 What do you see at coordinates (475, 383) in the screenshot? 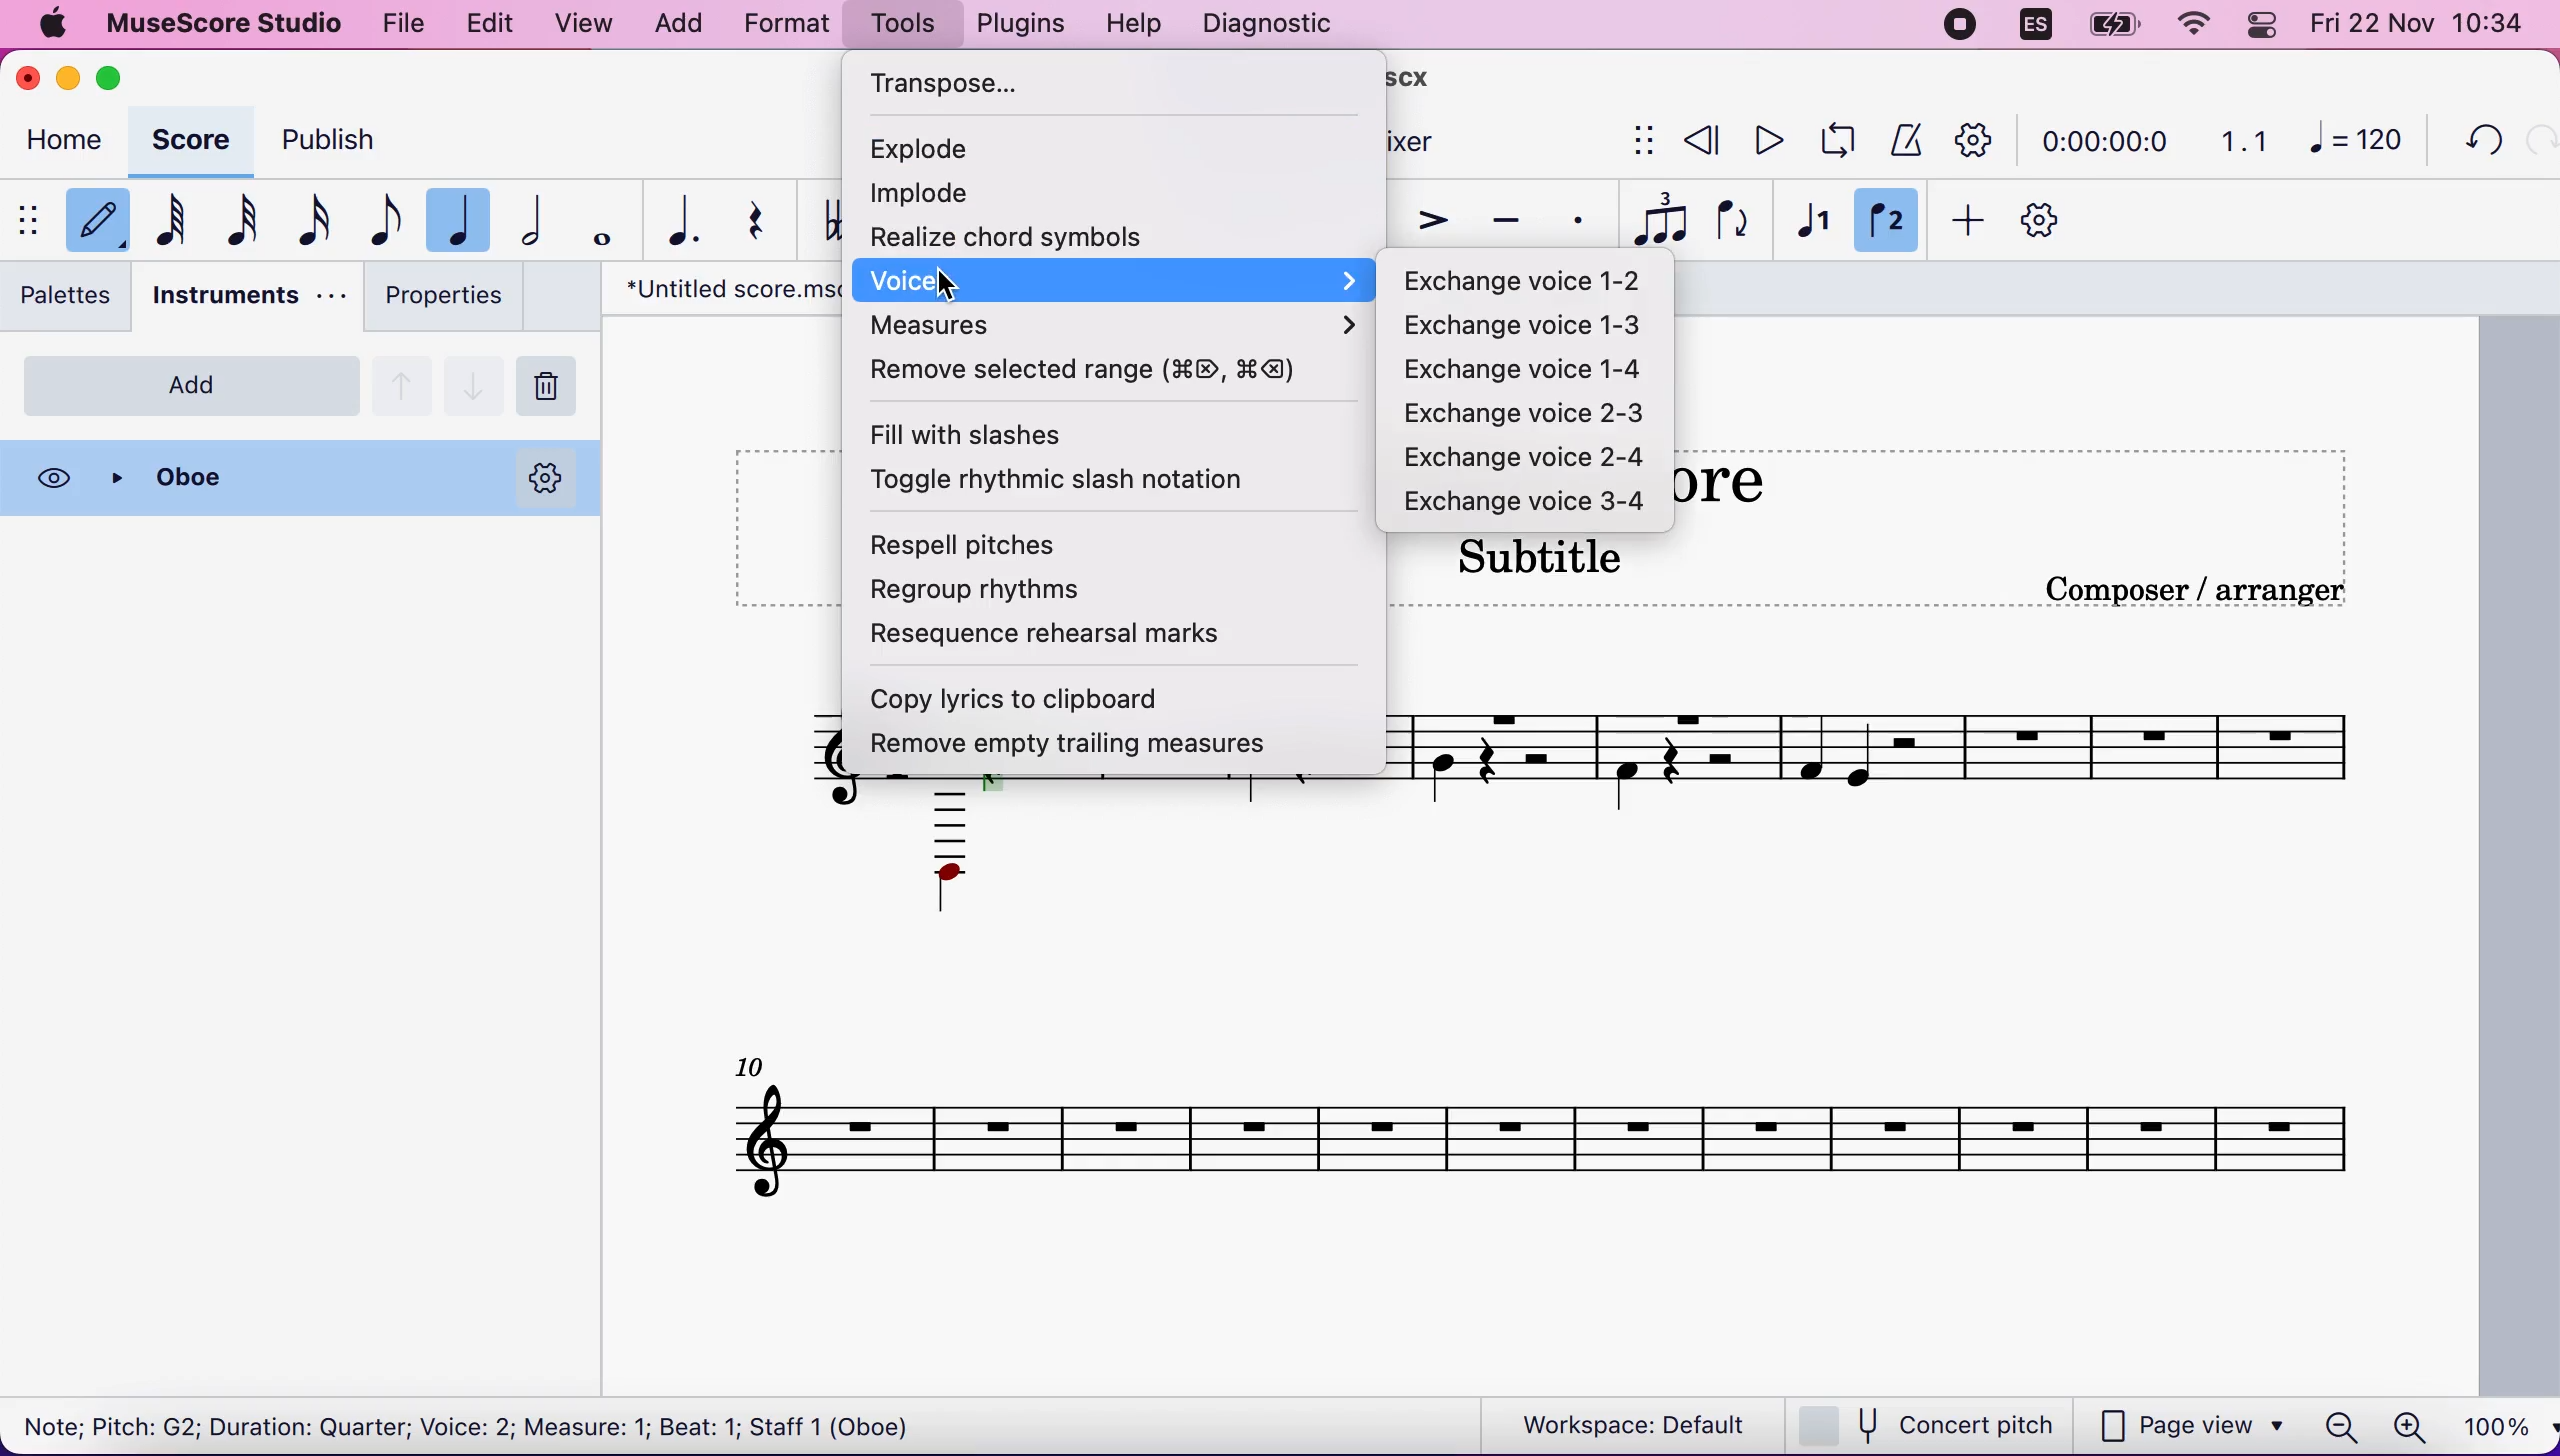
I see `go down` at bounding box center [475, 383].